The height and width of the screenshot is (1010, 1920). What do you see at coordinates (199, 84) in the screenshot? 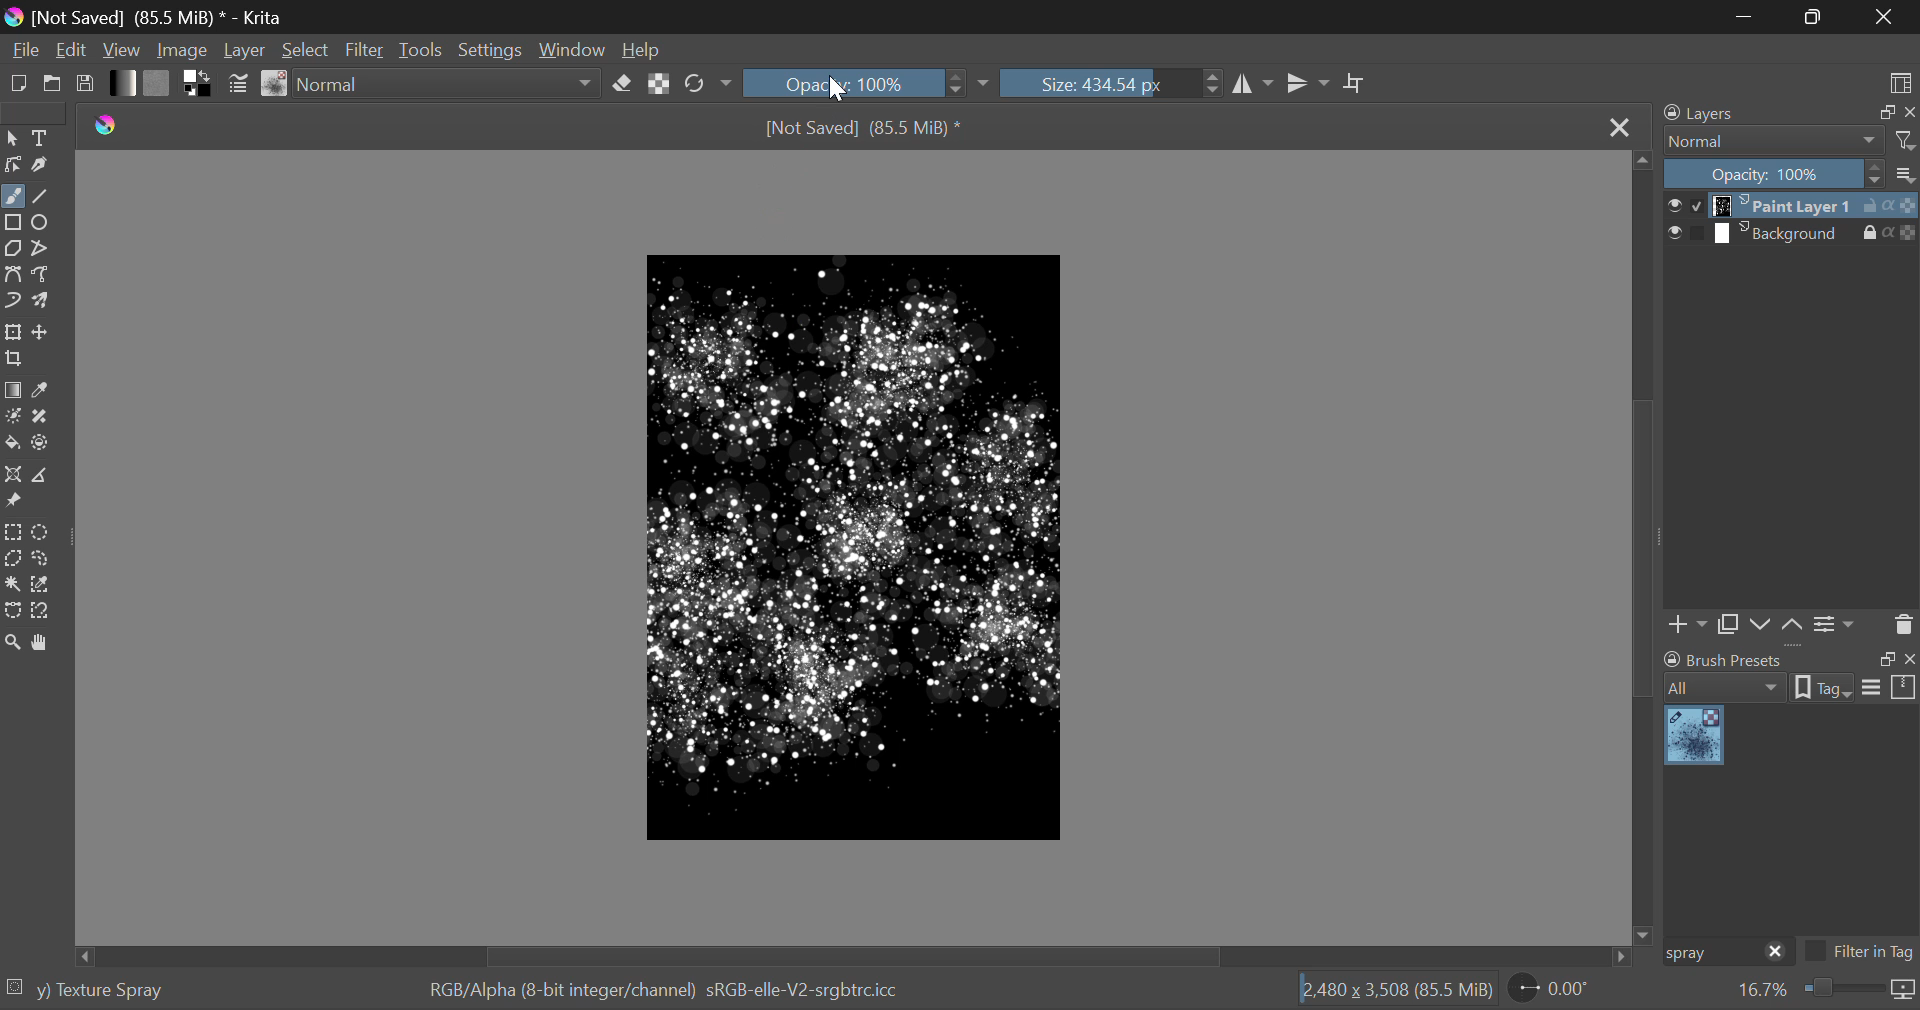
I see `Colors in Use` at bounding box center [199, 84].